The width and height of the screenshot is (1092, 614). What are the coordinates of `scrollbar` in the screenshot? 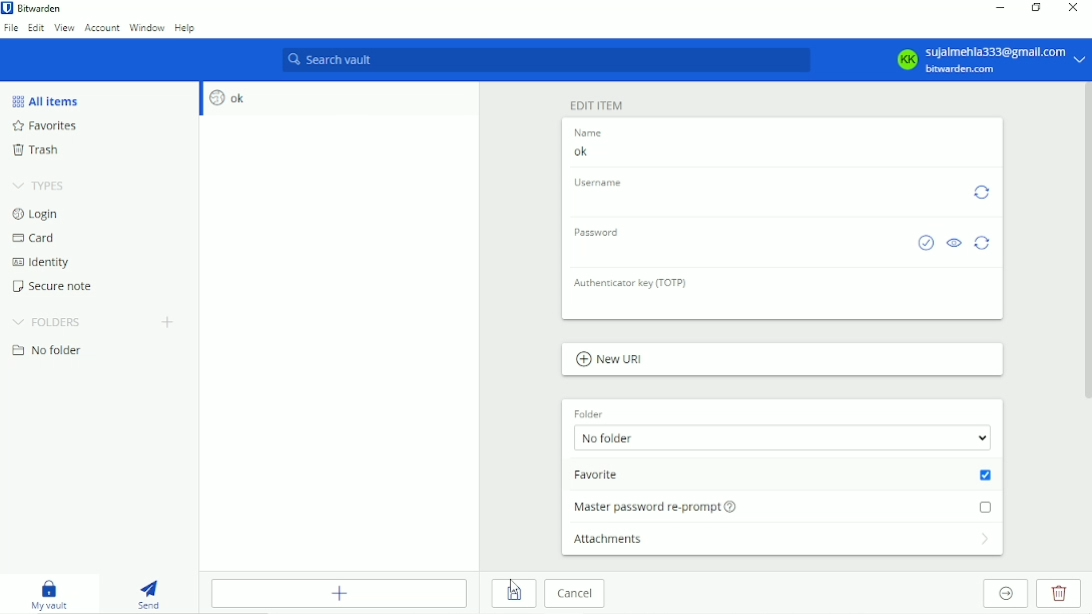 It's located at (1088, 240).